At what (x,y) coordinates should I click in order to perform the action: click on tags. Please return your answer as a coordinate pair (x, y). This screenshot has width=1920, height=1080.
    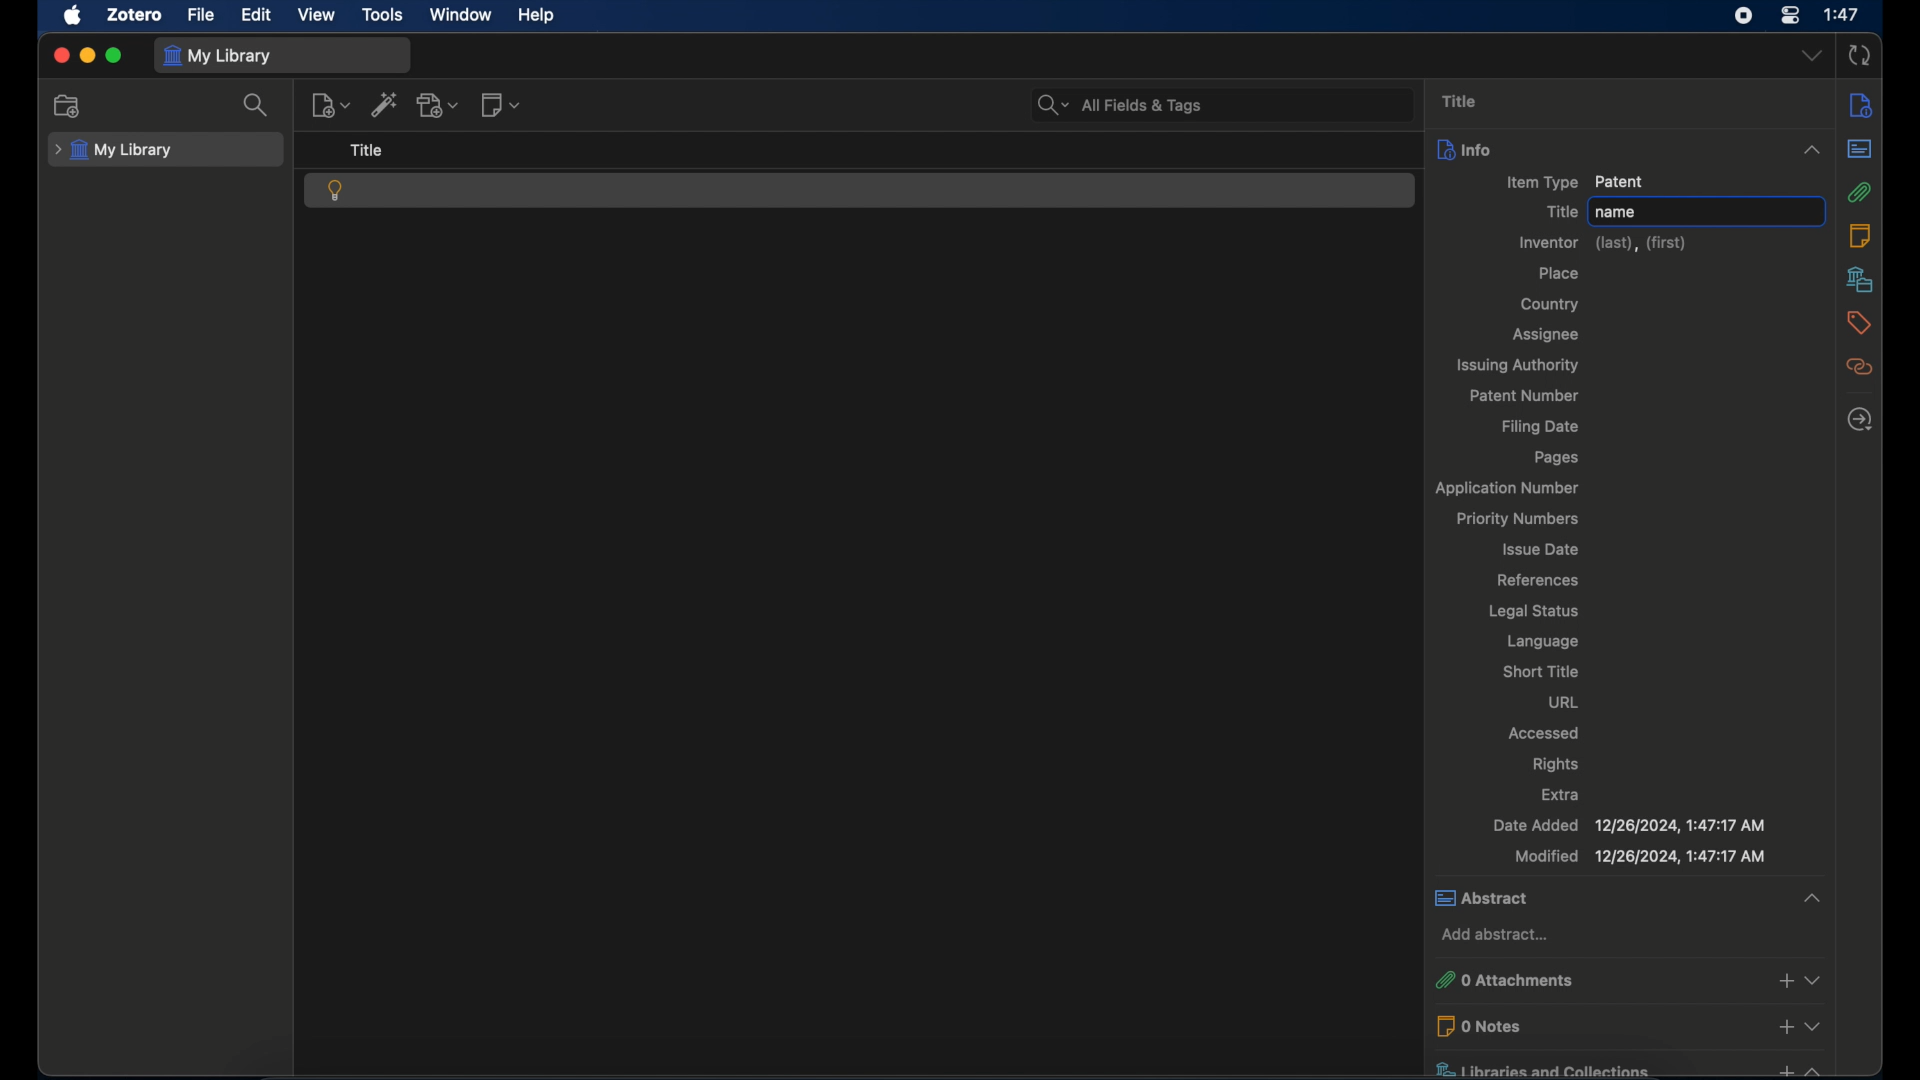
    Looking at the image, I should click on (1859, 322).